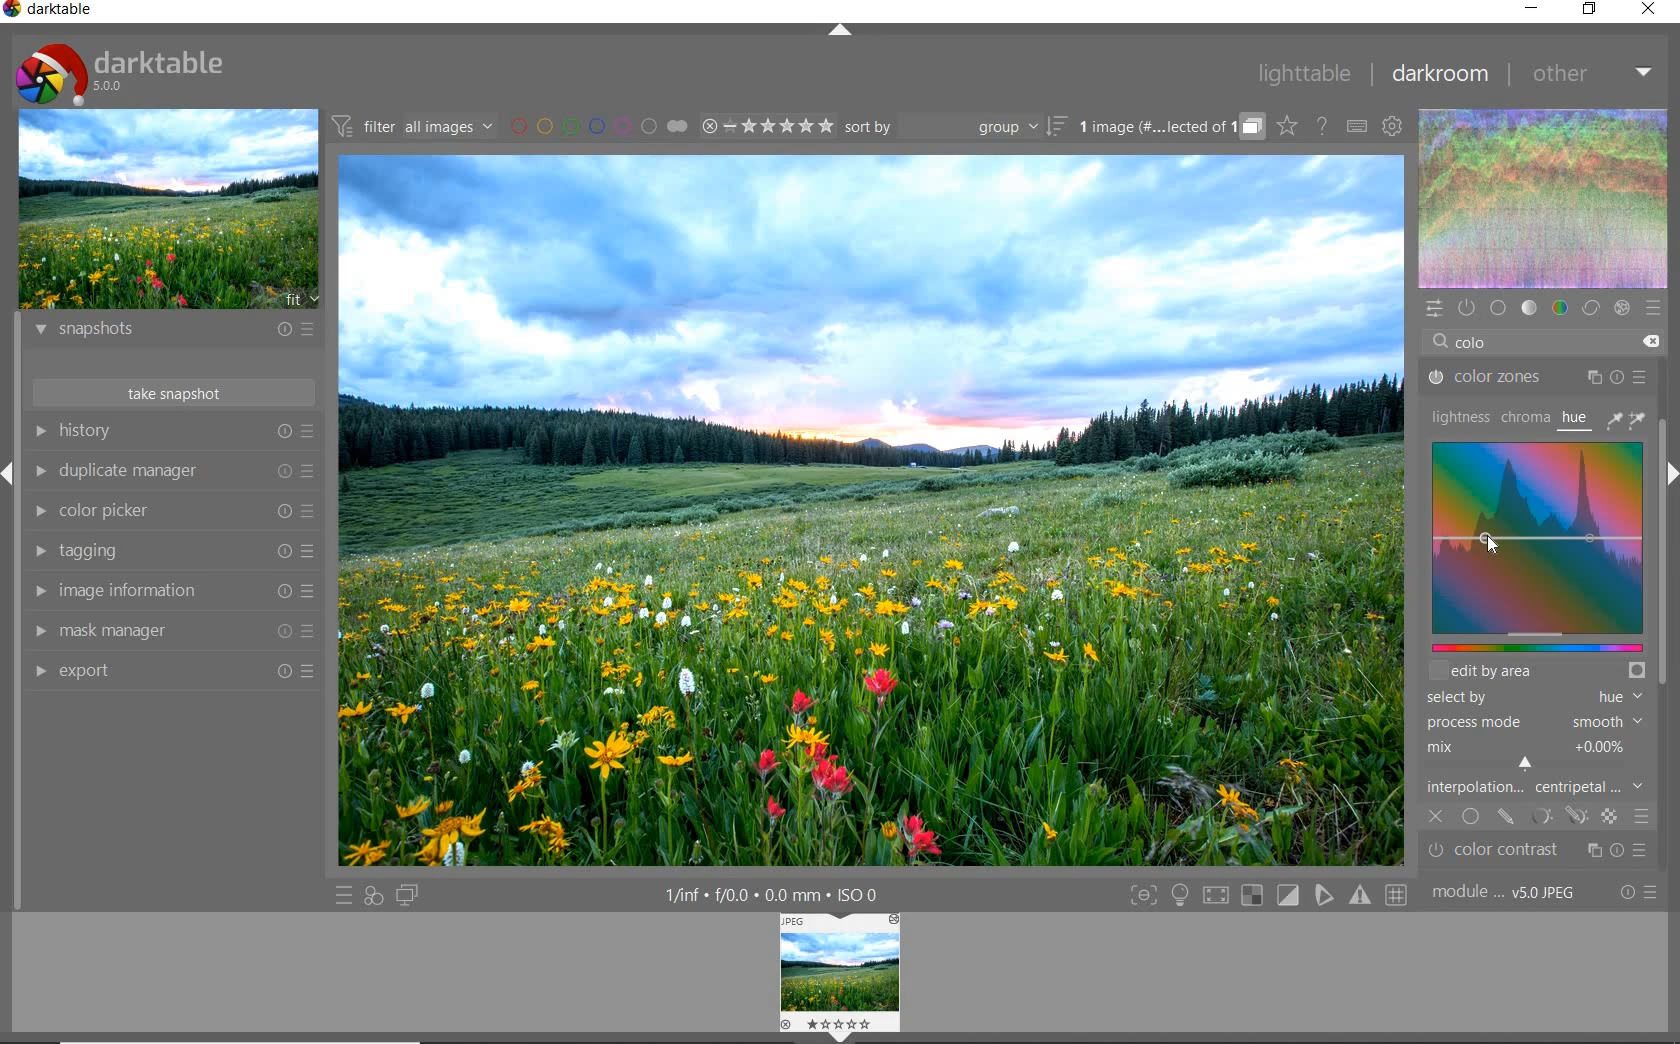 The image size is (1680, 1044). I want to click on export, so click(171, 670).